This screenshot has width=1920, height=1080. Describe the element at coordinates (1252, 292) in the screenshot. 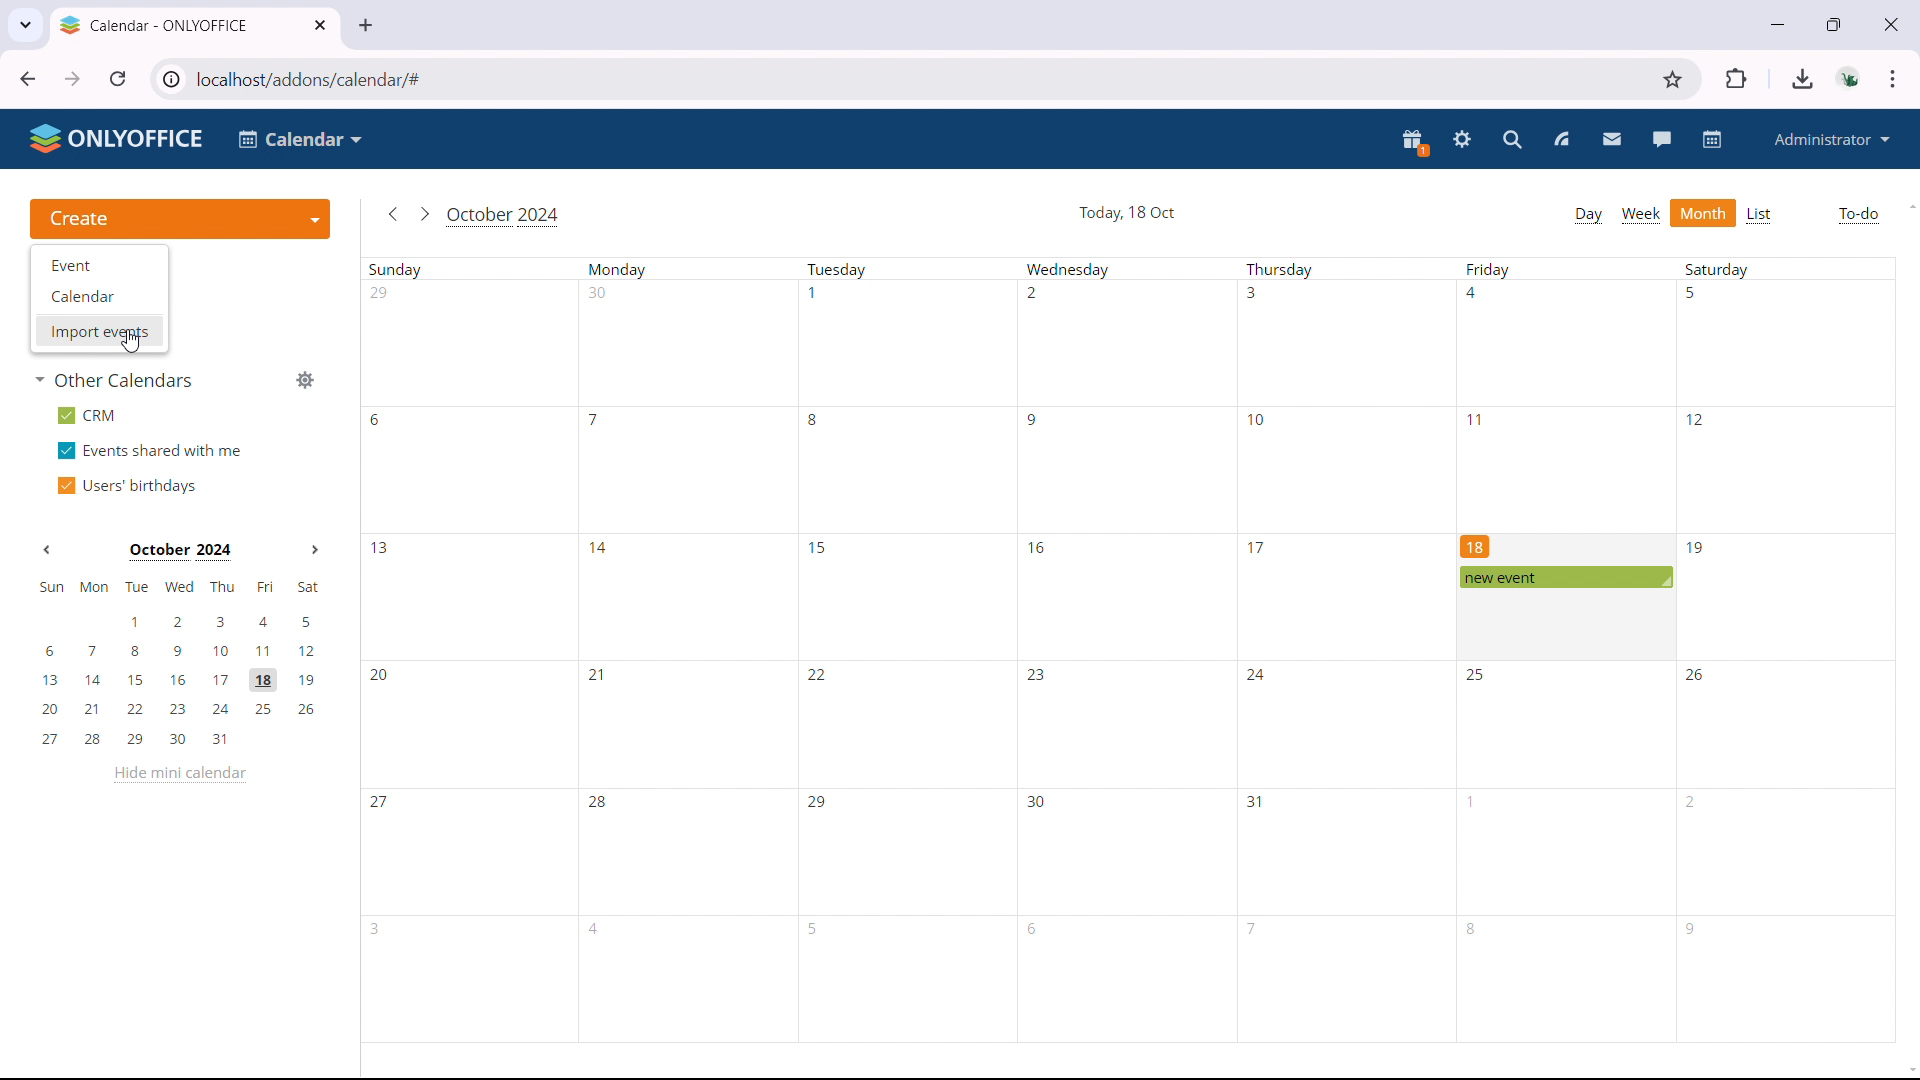

I see `3` at that location.